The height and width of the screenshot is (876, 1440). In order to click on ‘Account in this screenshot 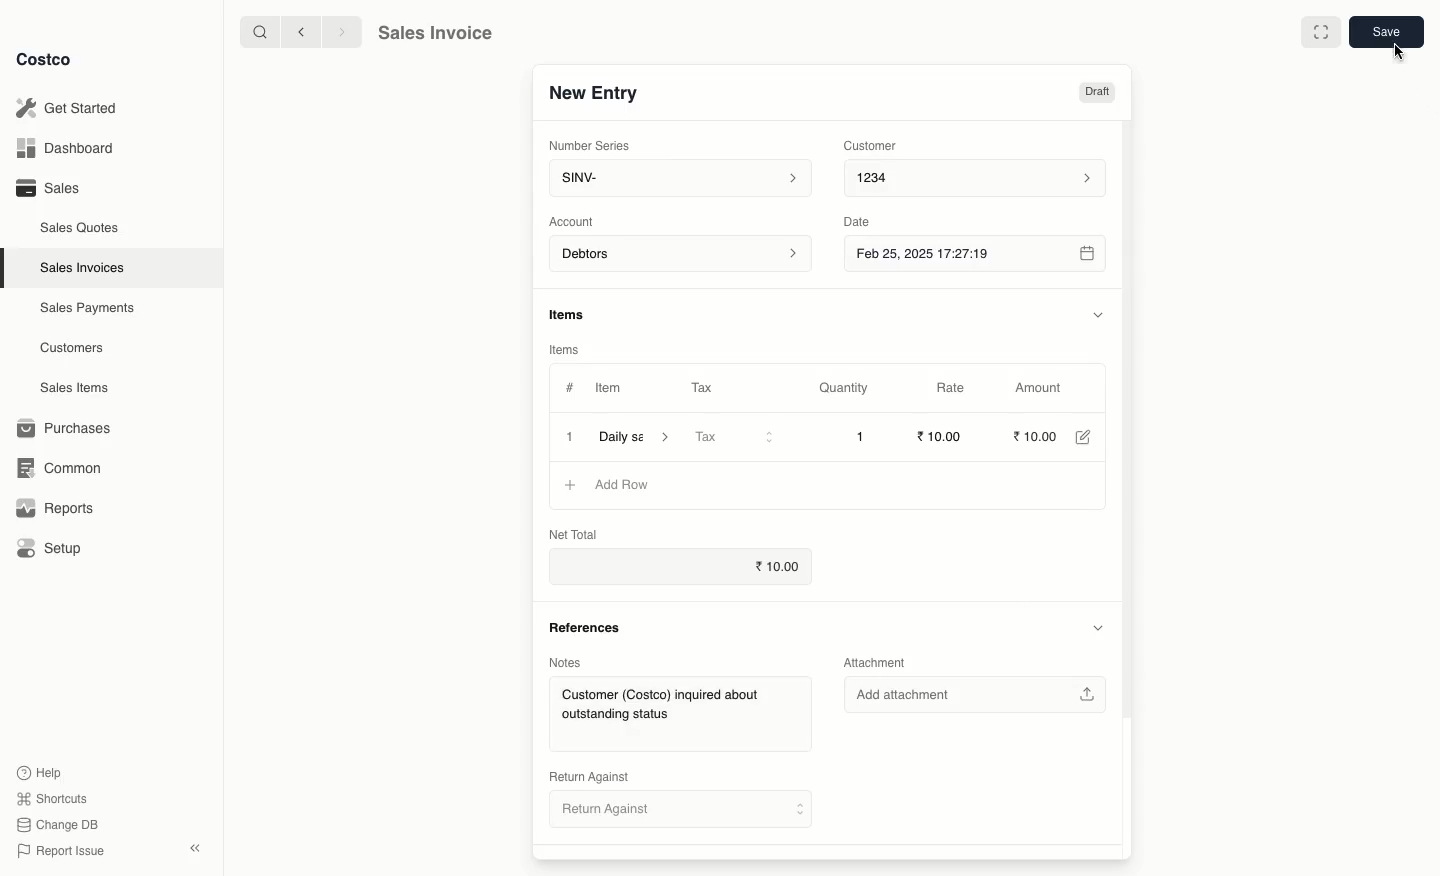, I will do `click(574, 222)`.